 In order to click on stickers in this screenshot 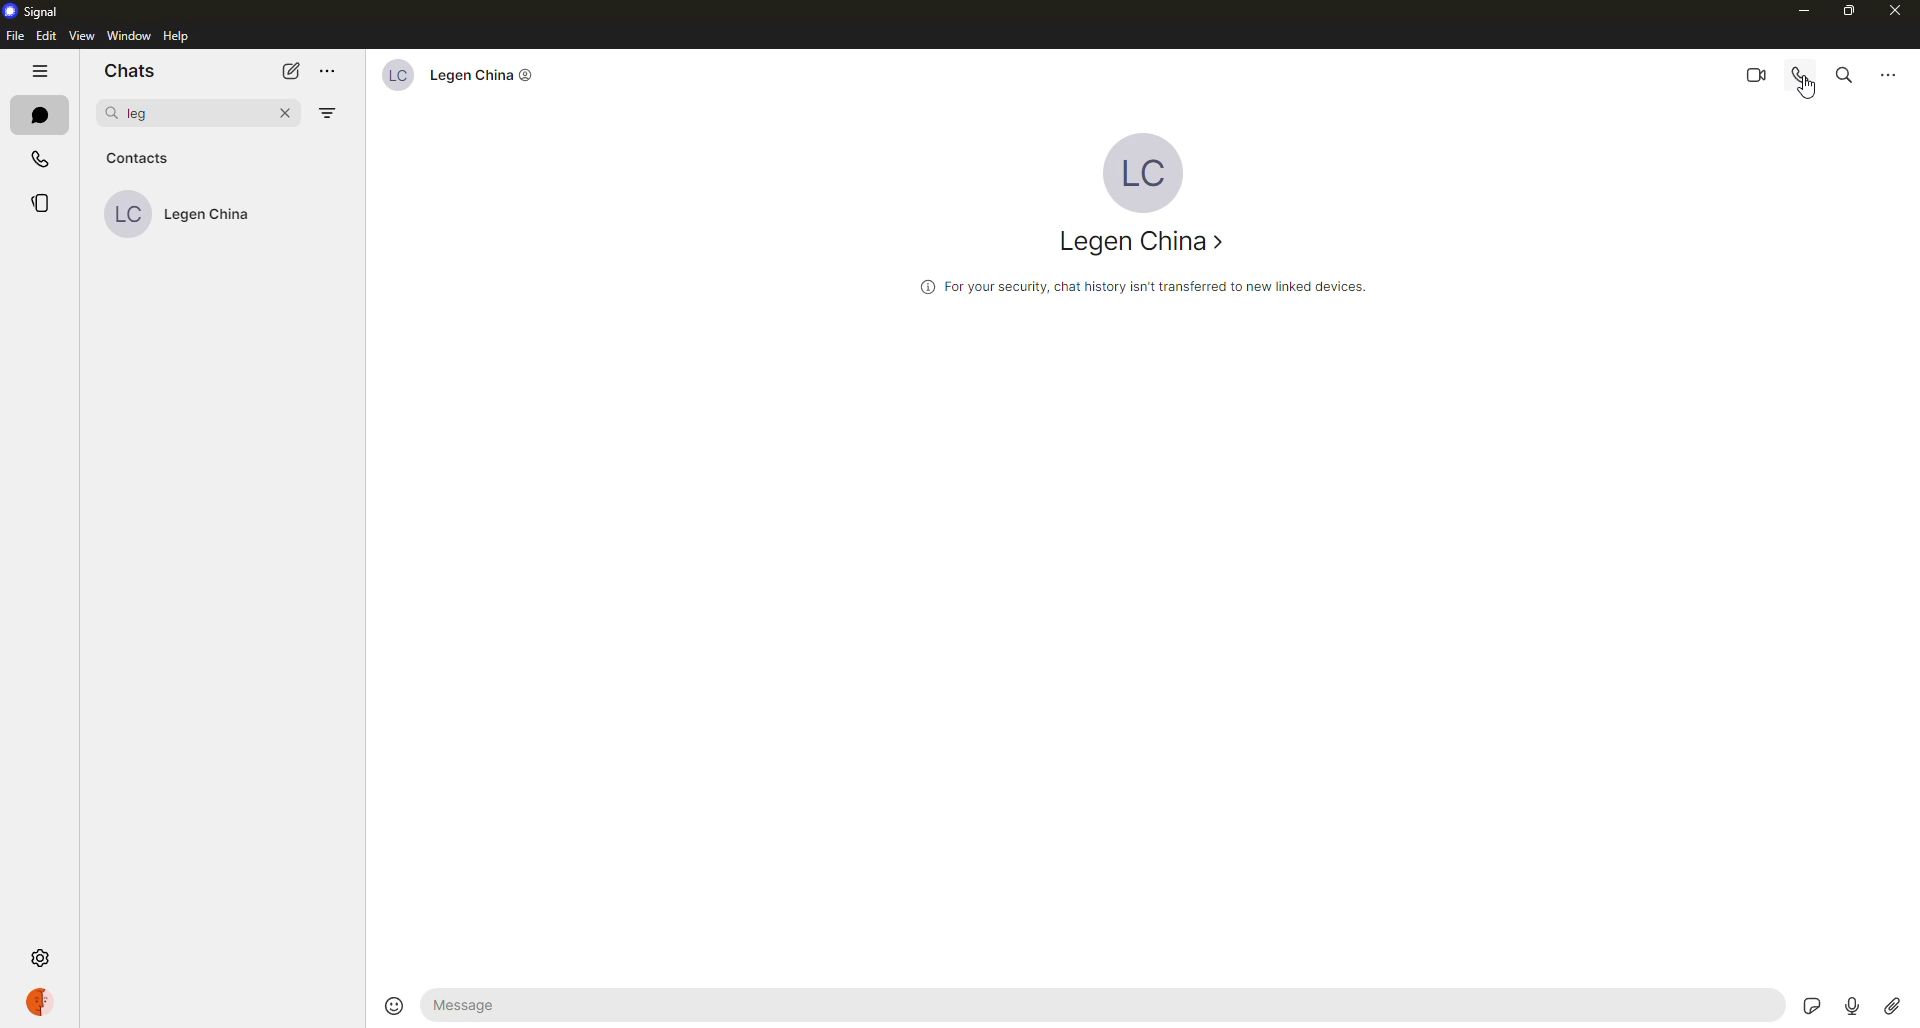, I will do `click(1804, 998)`.